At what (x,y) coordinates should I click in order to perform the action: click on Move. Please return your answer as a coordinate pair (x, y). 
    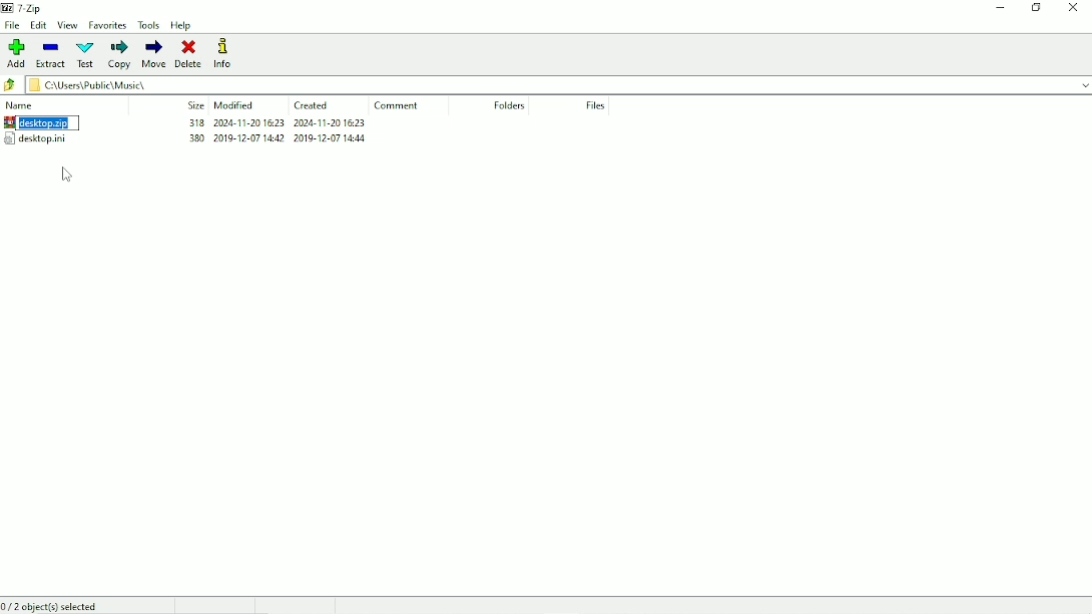
    Looking at the image, I should click on (153, 54).